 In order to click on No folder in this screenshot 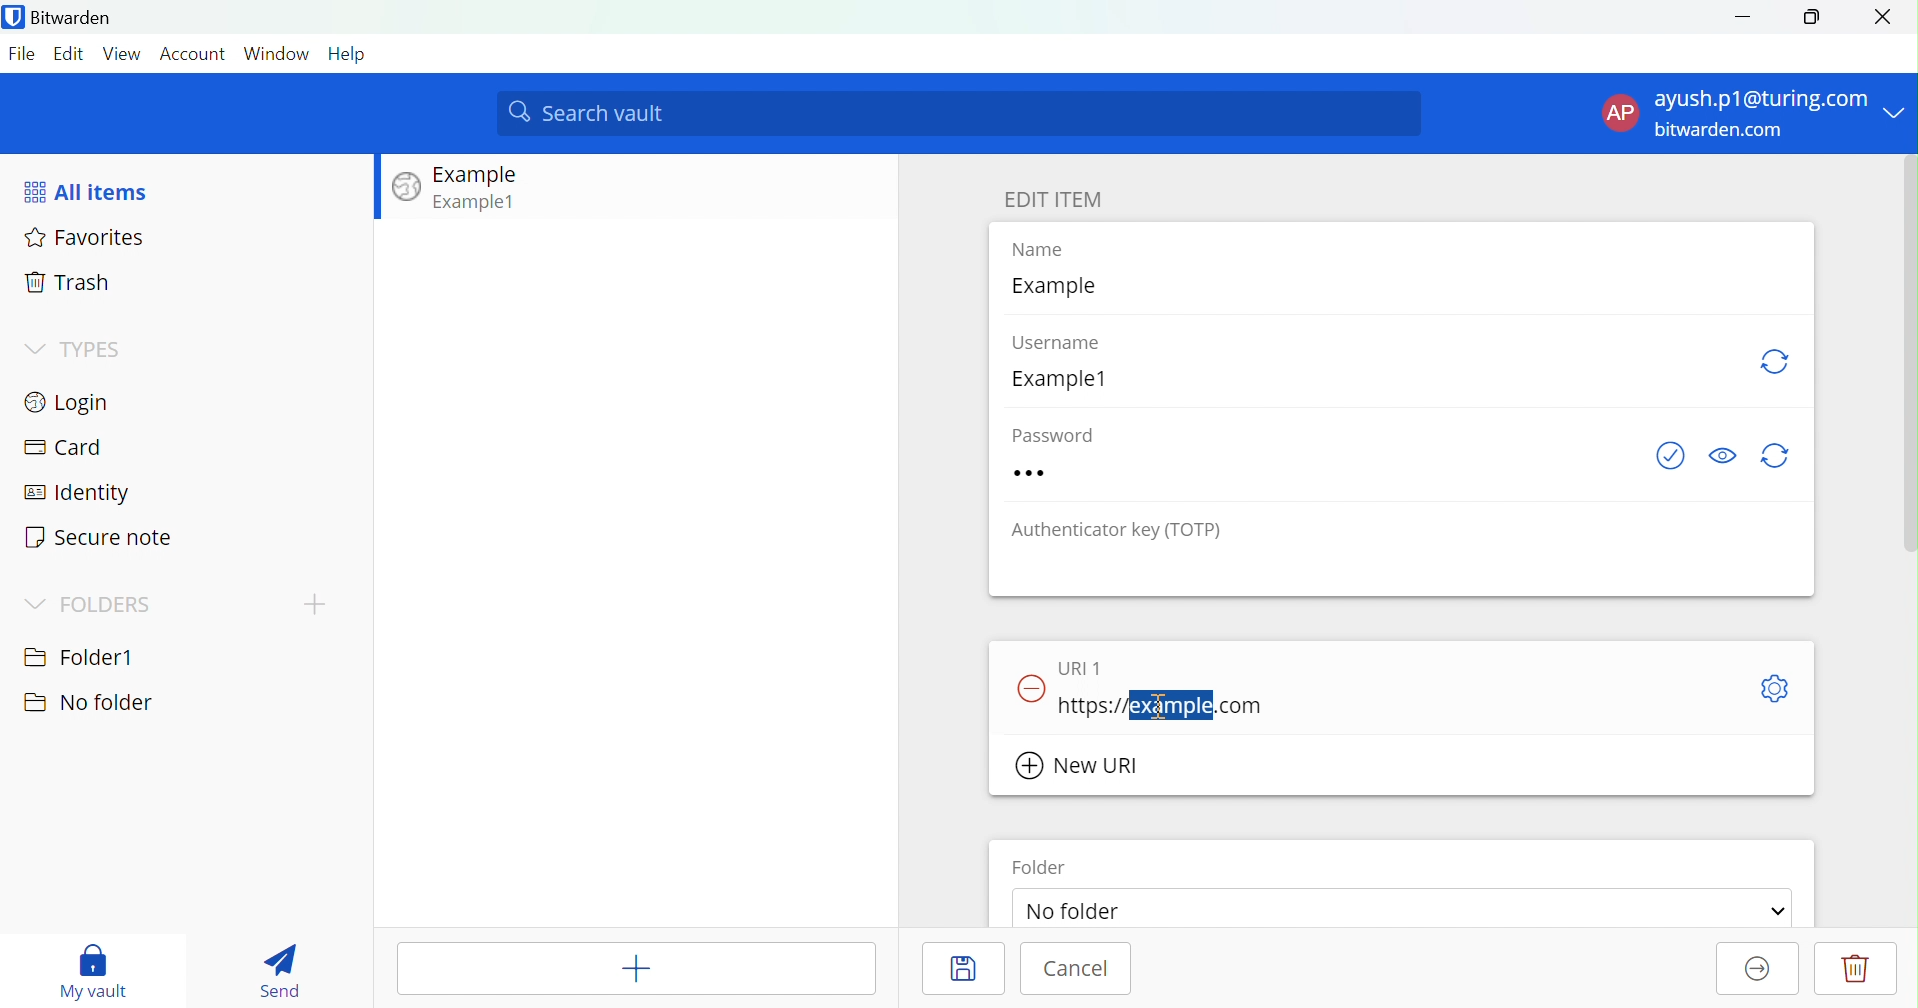, I will do `click(1082, 913)`.